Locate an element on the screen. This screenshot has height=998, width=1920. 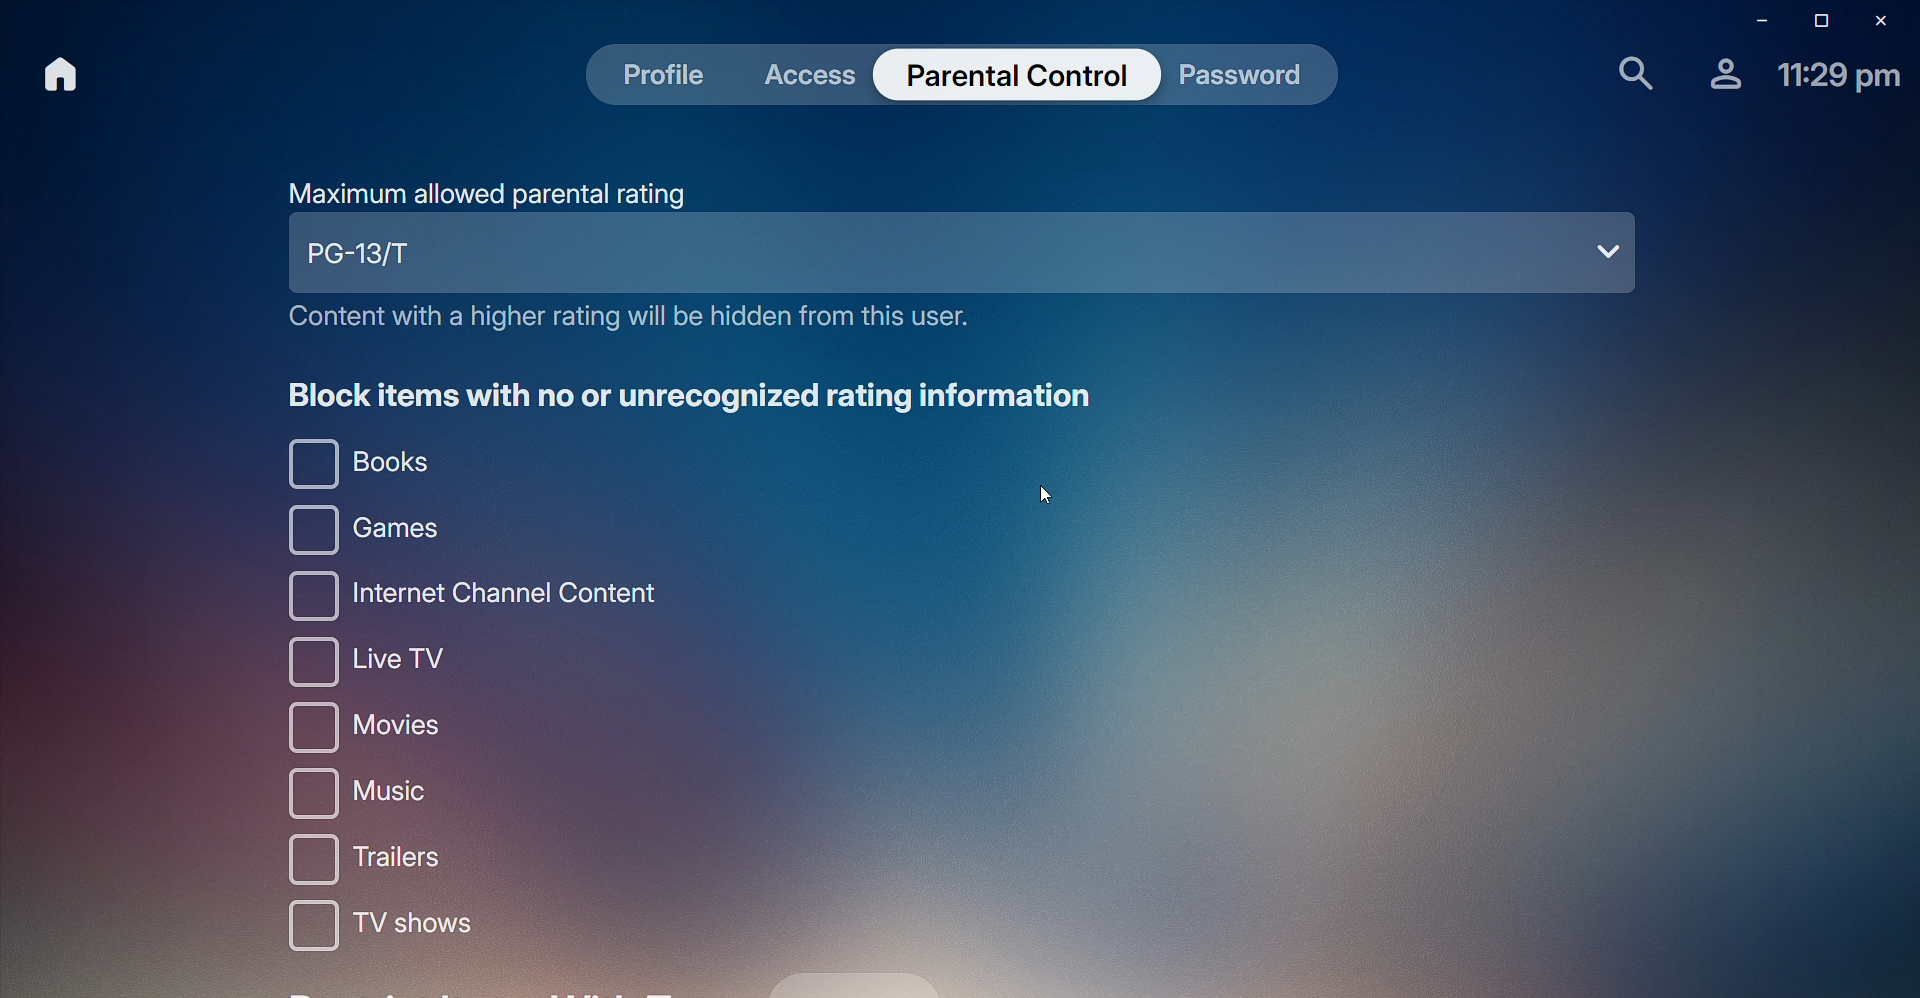
Close is located at coordinates (1886, 19).